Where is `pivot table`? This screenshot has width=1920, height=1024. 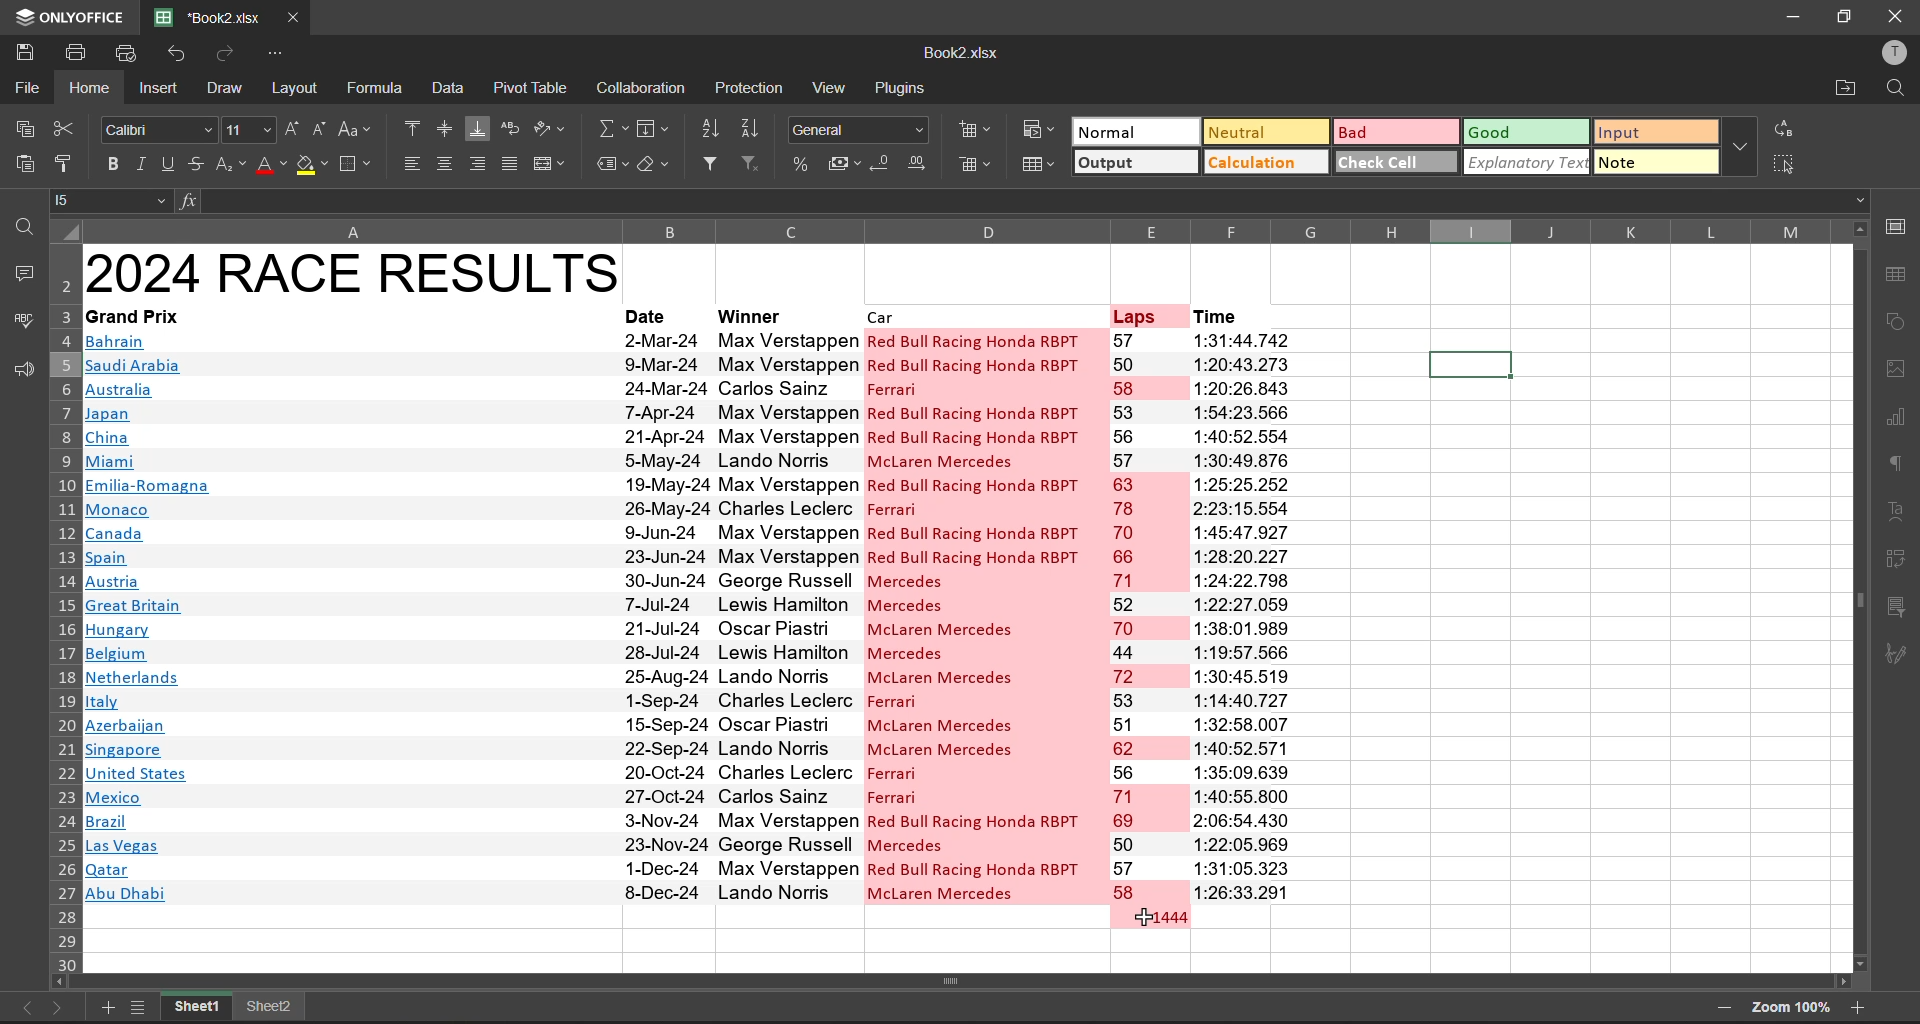
pivot table is located at coordinates (1896, 560).